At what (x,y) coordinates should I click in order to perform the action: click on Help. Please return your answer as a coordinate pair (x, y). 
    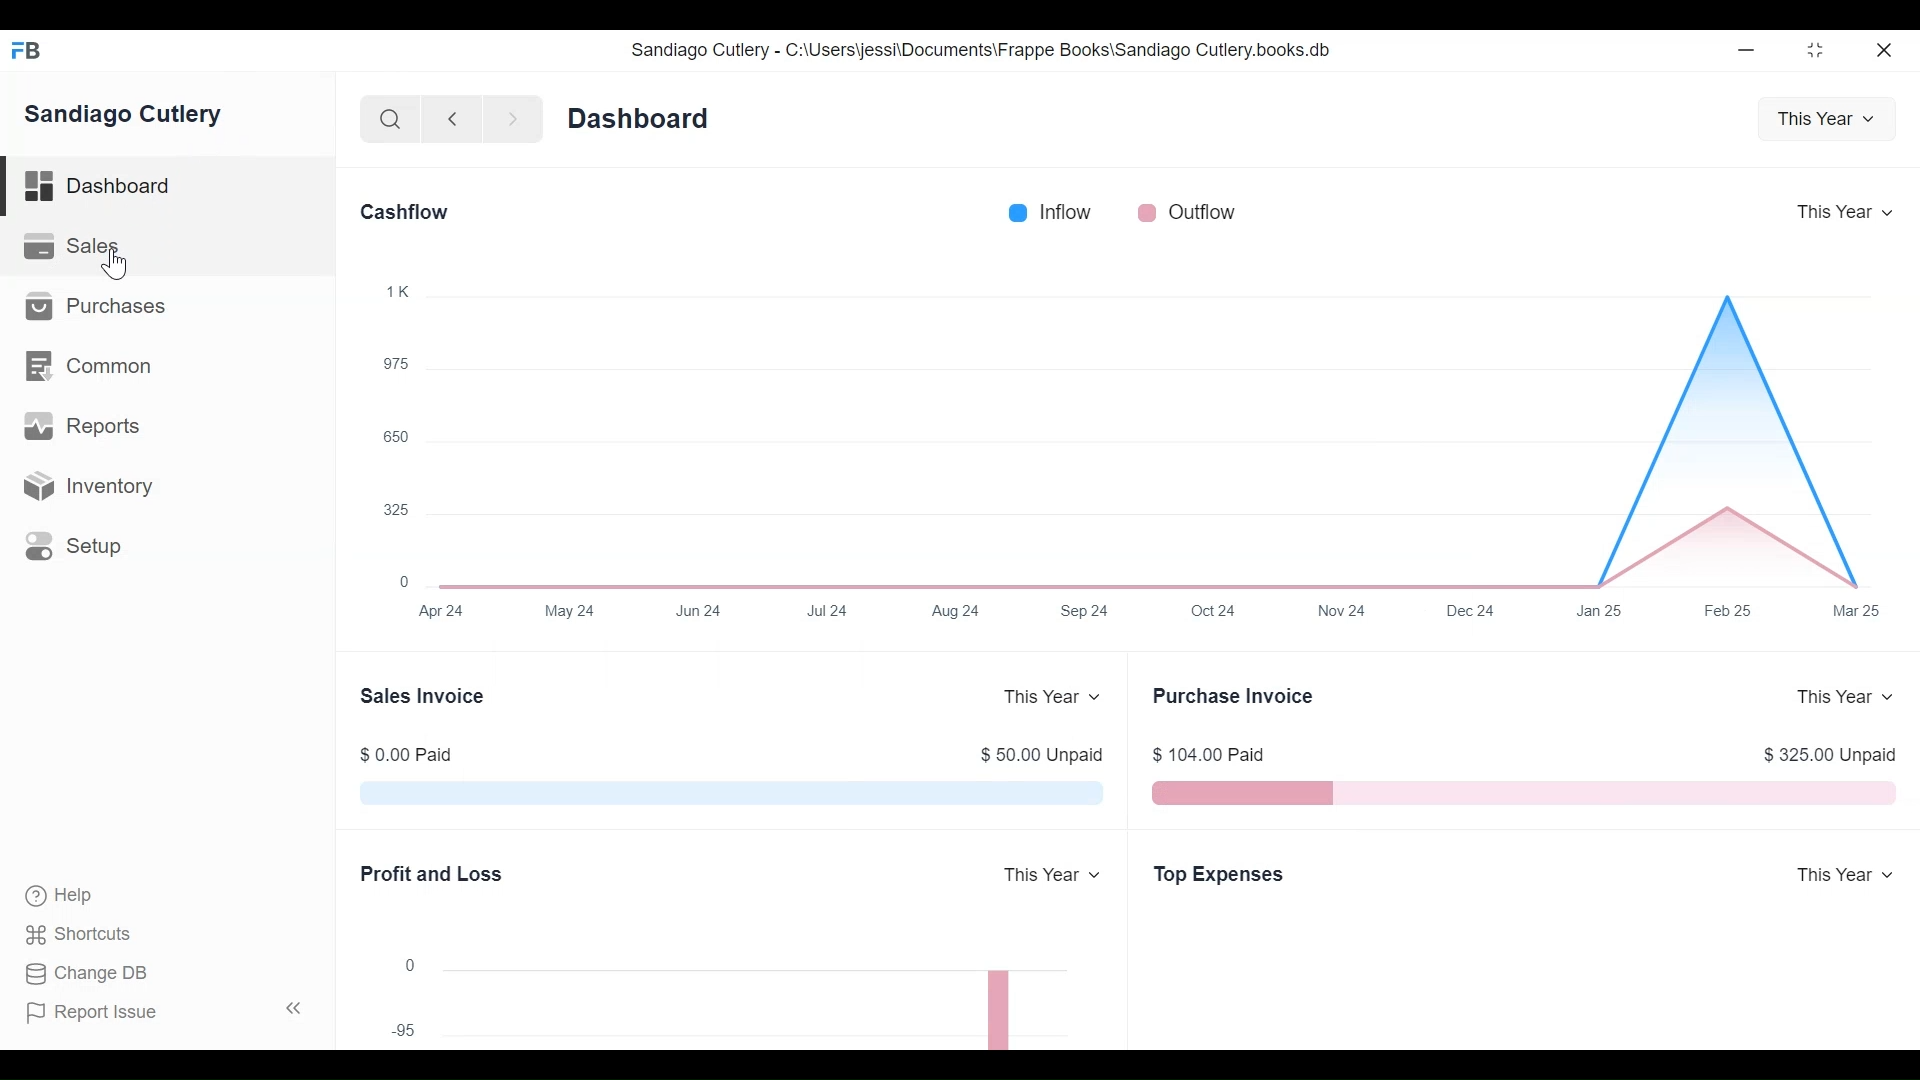
    Looking at the image, I should click on (64, 897).